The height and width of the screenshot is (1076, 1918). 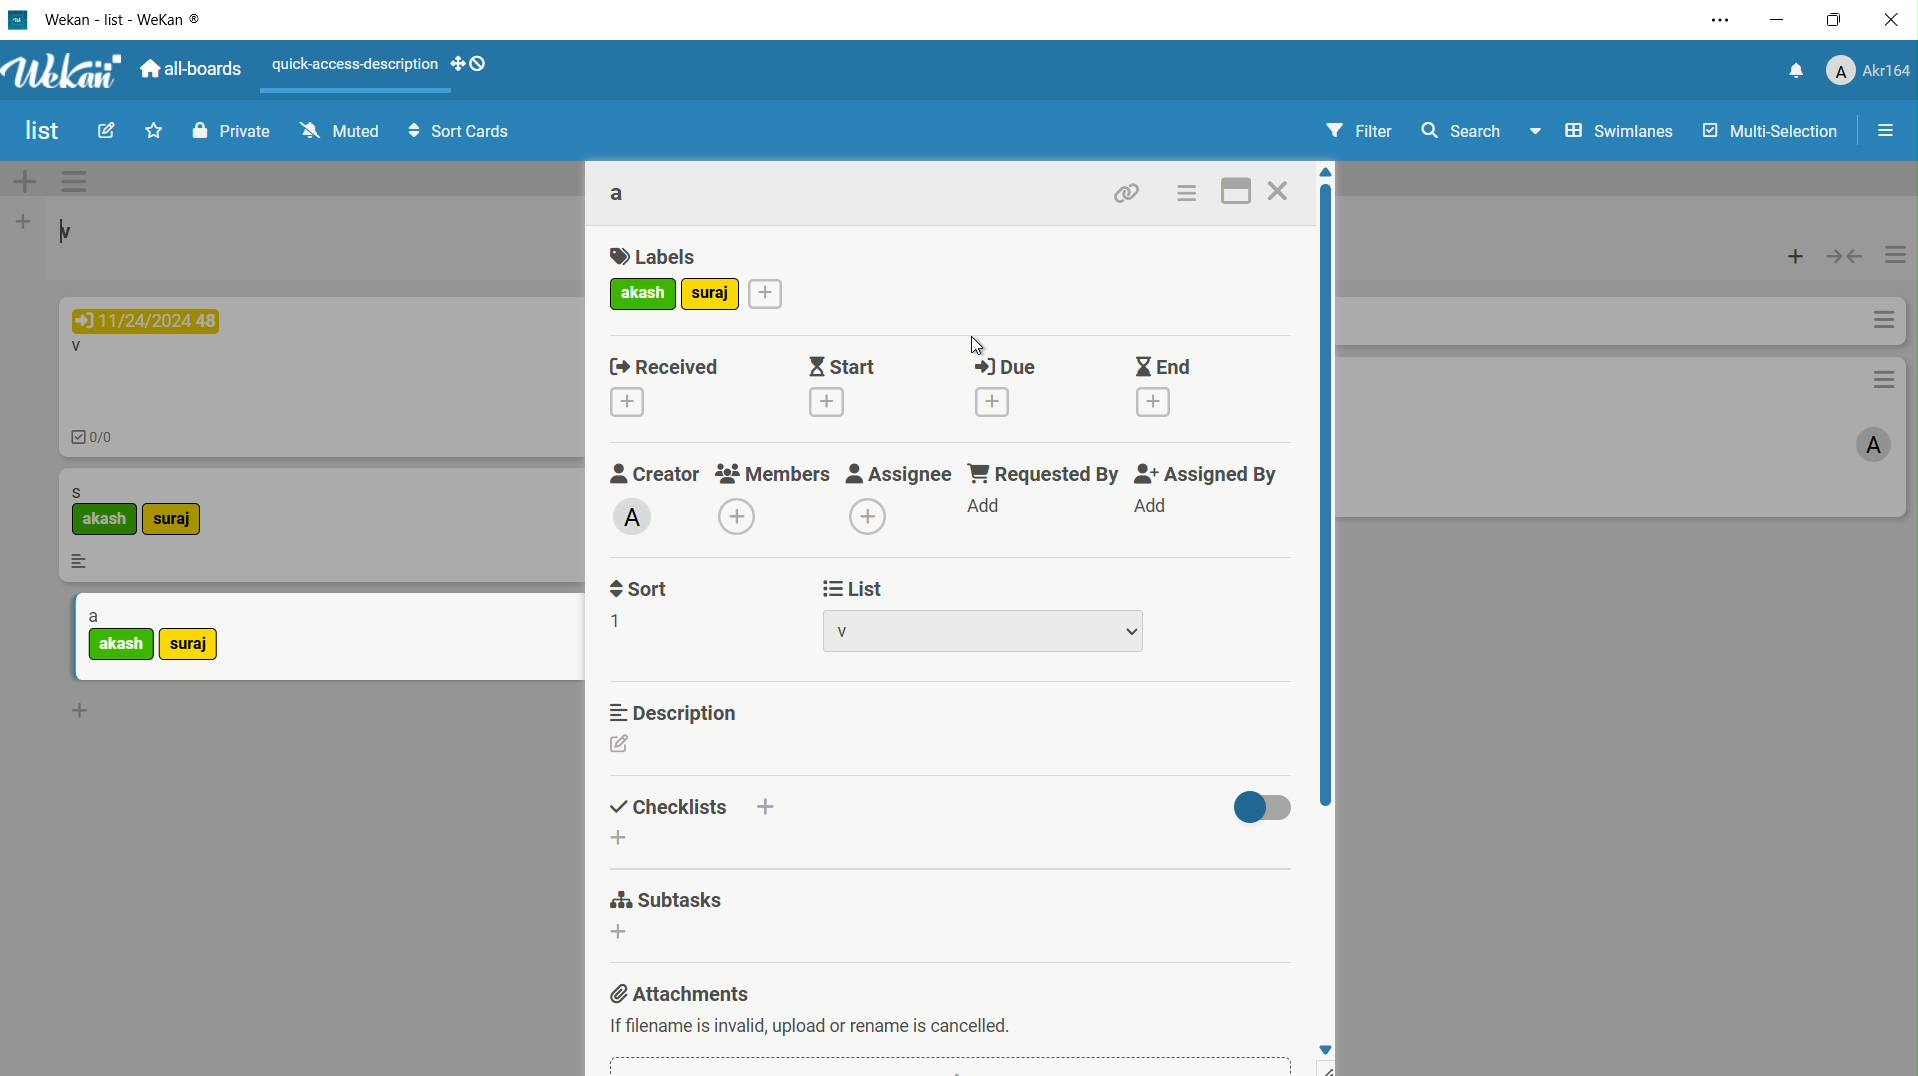 I want to click on maximize, so click(x=1837, y=24).